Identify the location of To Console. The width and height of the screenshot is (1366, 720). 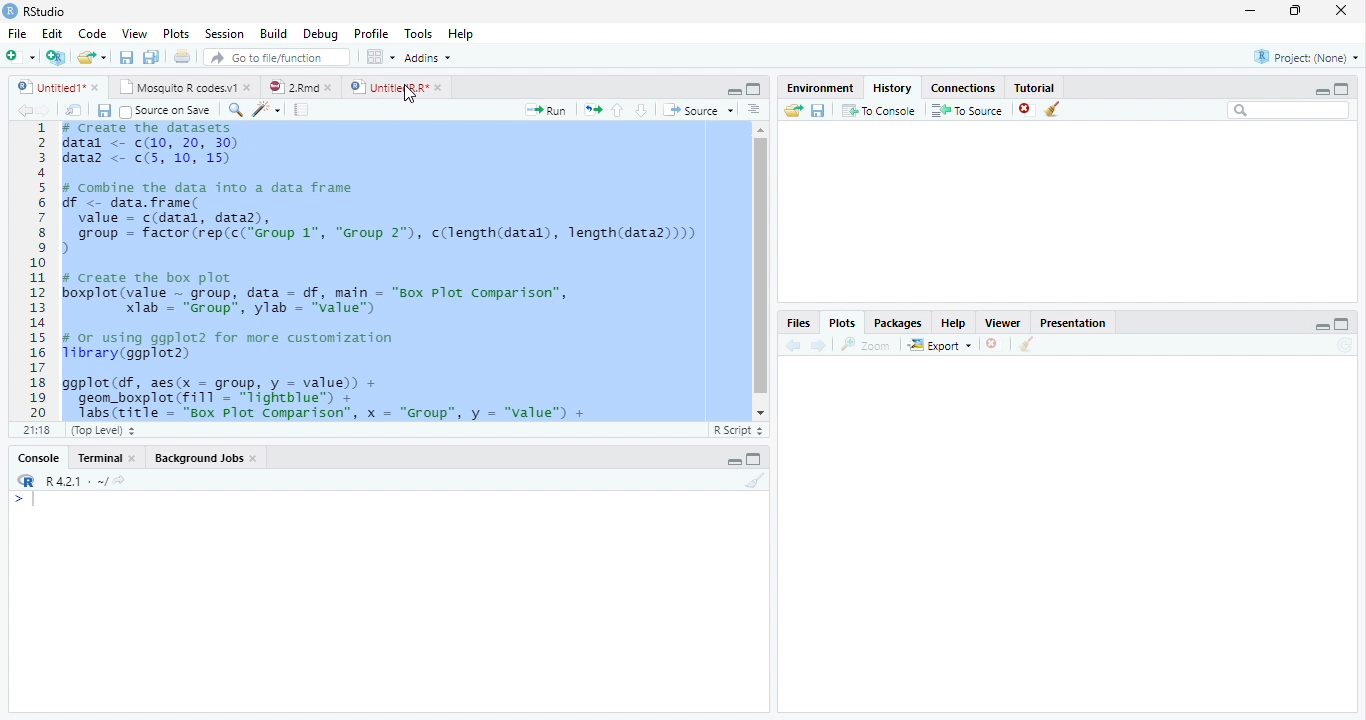
(880, 110).